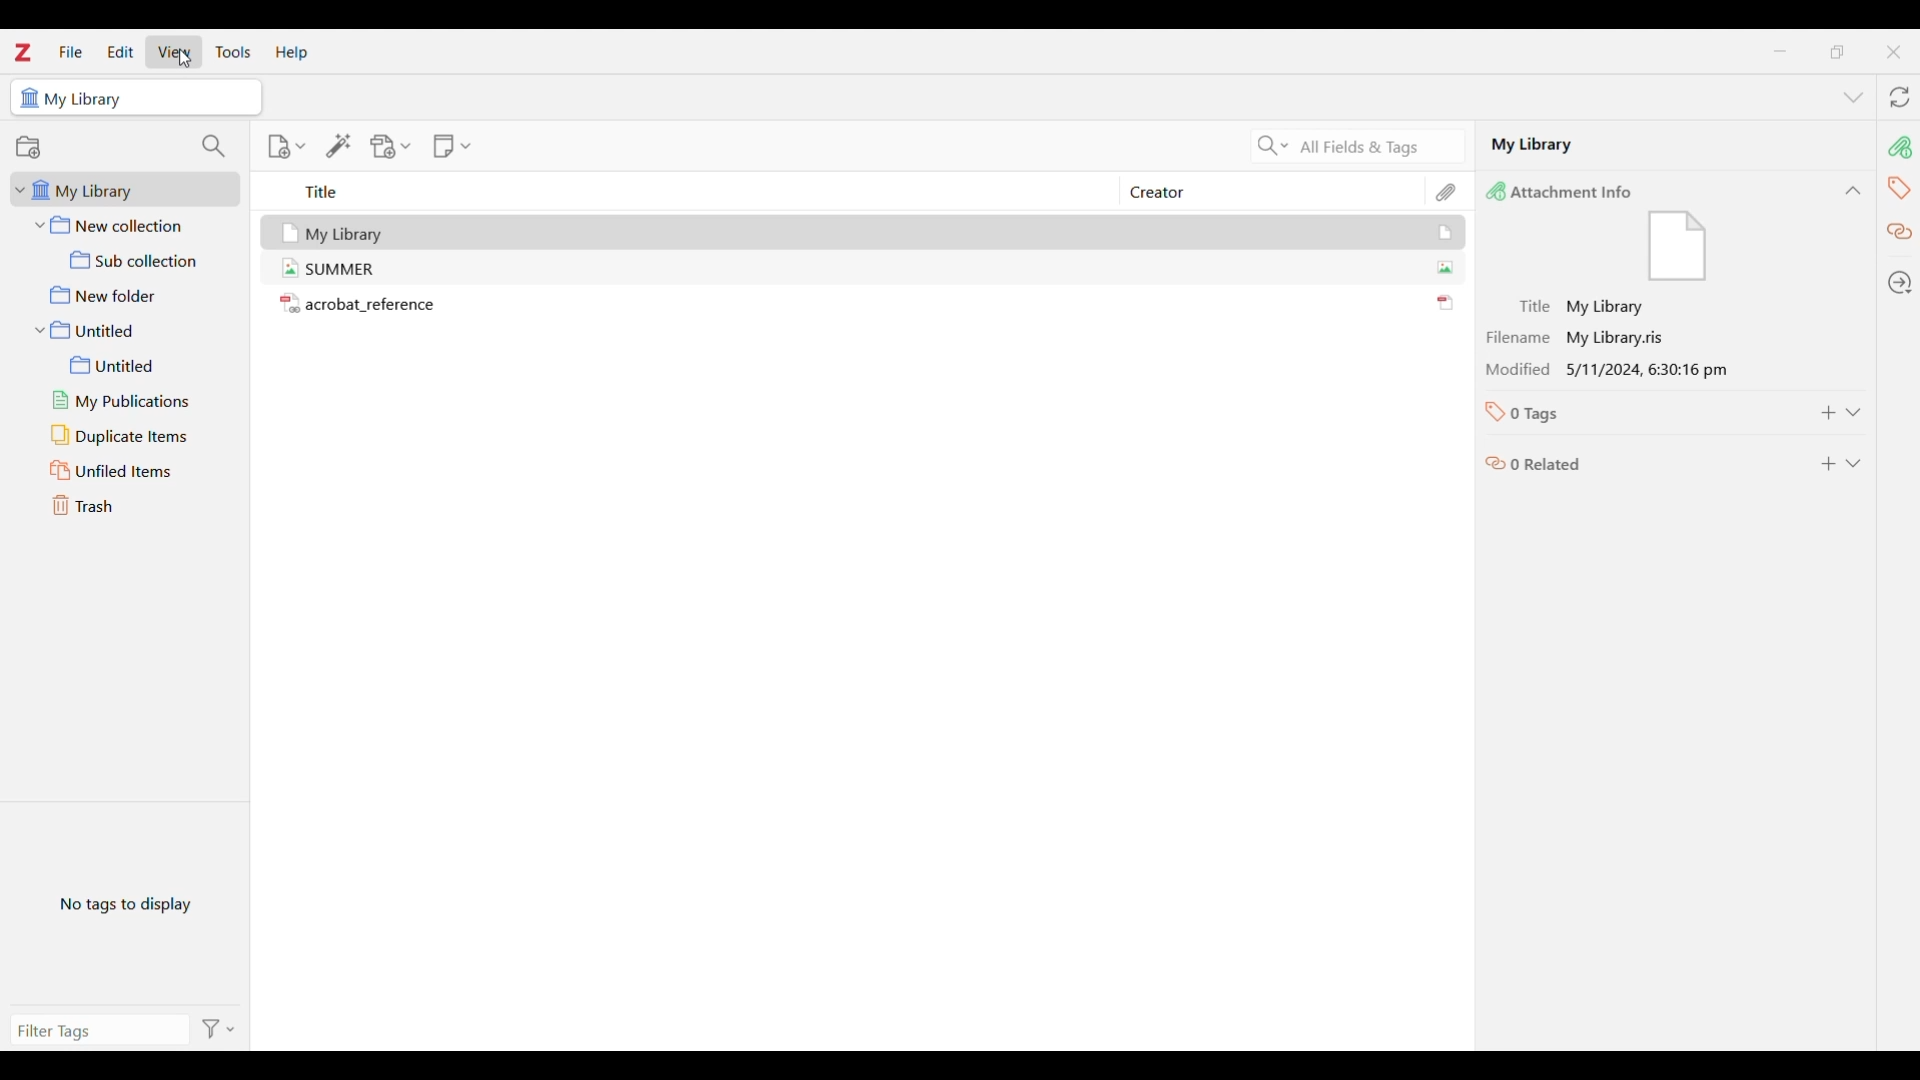 Image resolution: width=1920 pixels, height=1080 pixels. Describe the element at coordinates (91, 1033) in the screenshot. I see `Type filter tags` at that location.